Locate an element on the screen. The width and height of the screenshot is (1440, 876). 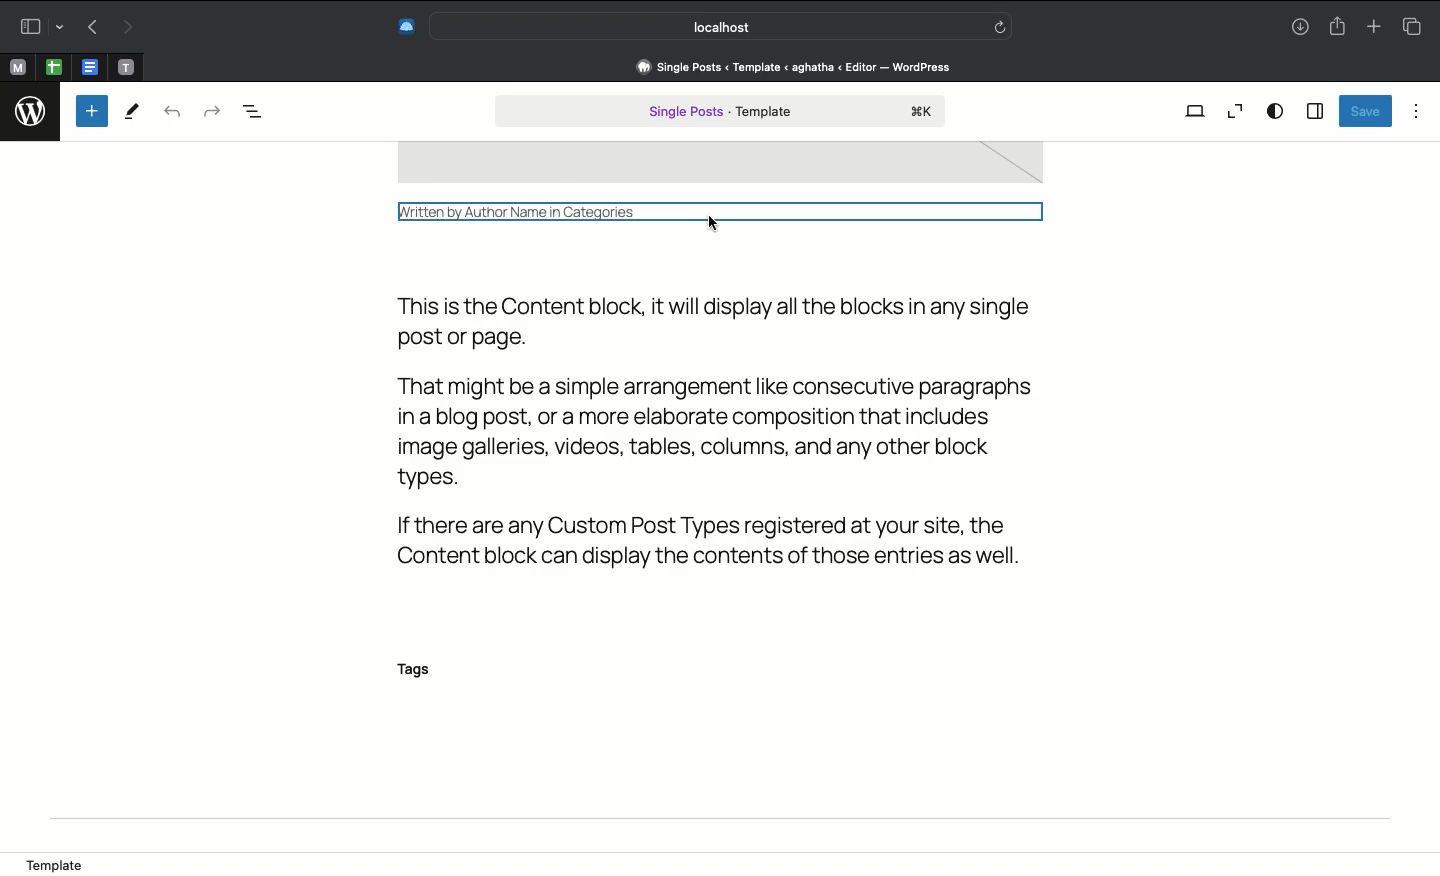
Sidebar is located at coordinates (37, 27).